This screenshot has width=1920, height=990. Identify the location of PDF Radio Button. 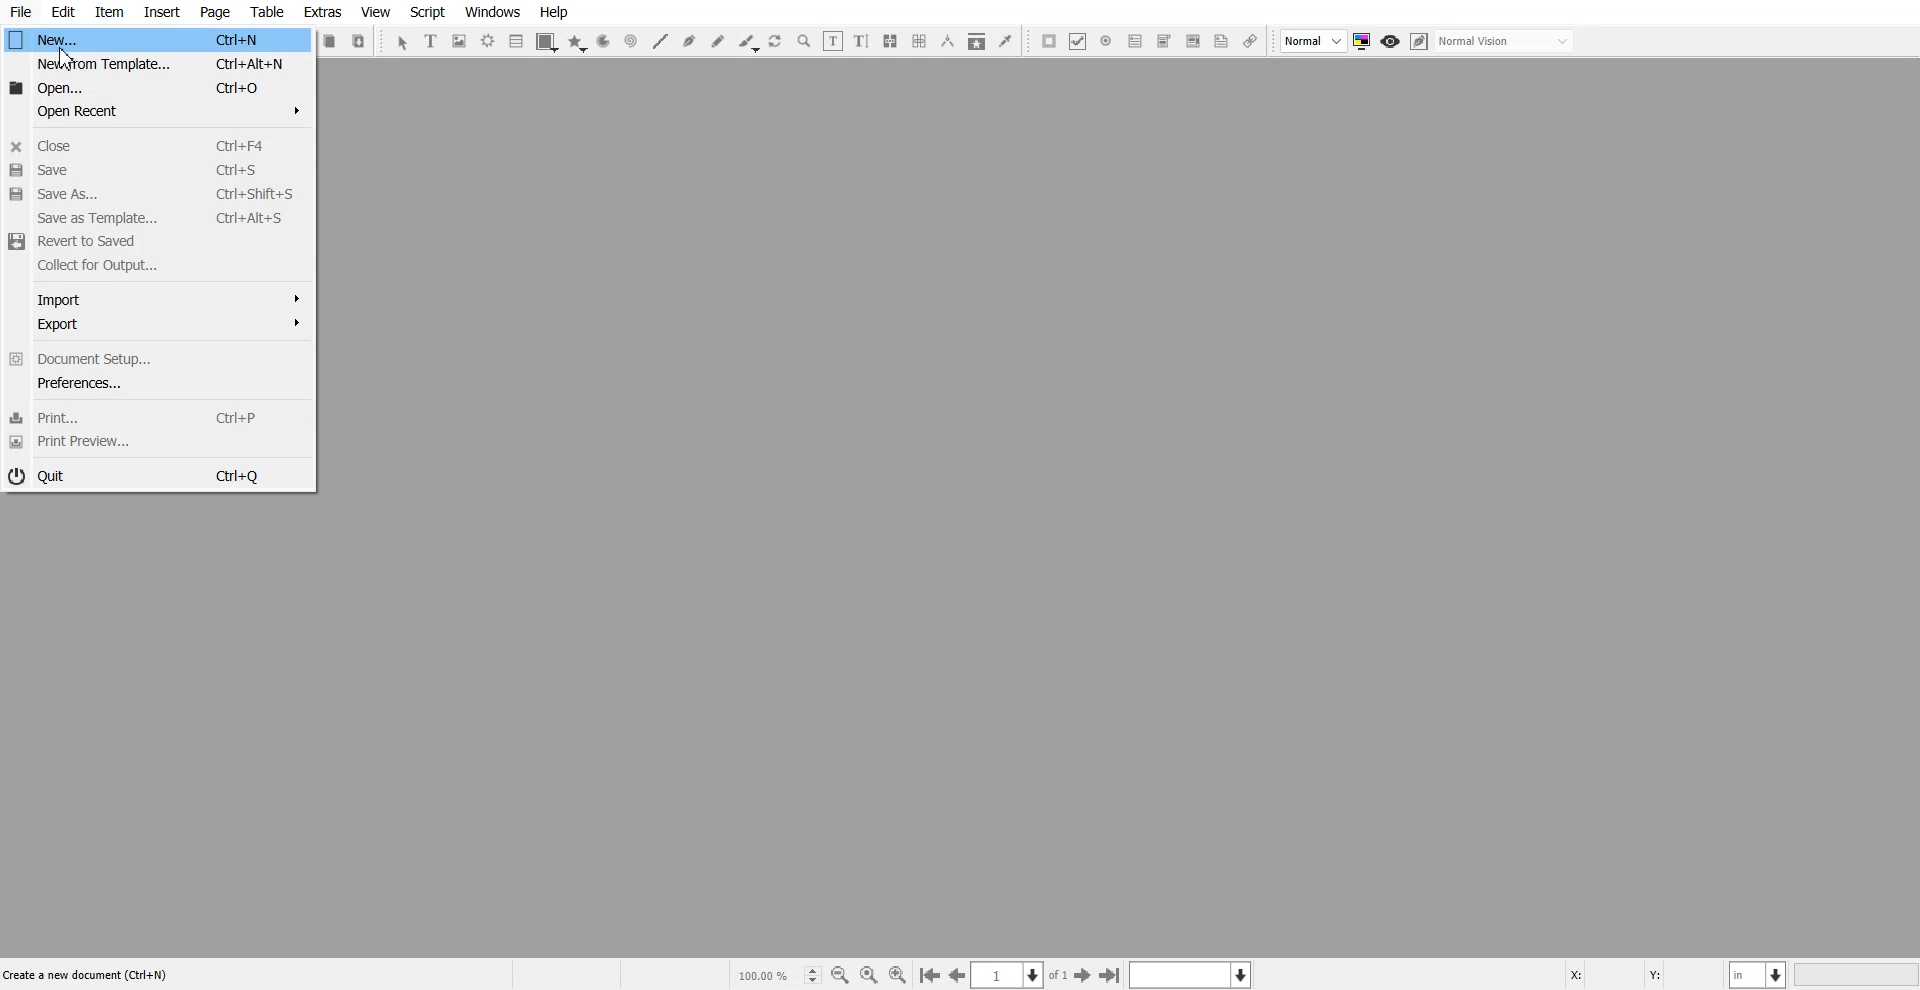
(1106, 41).